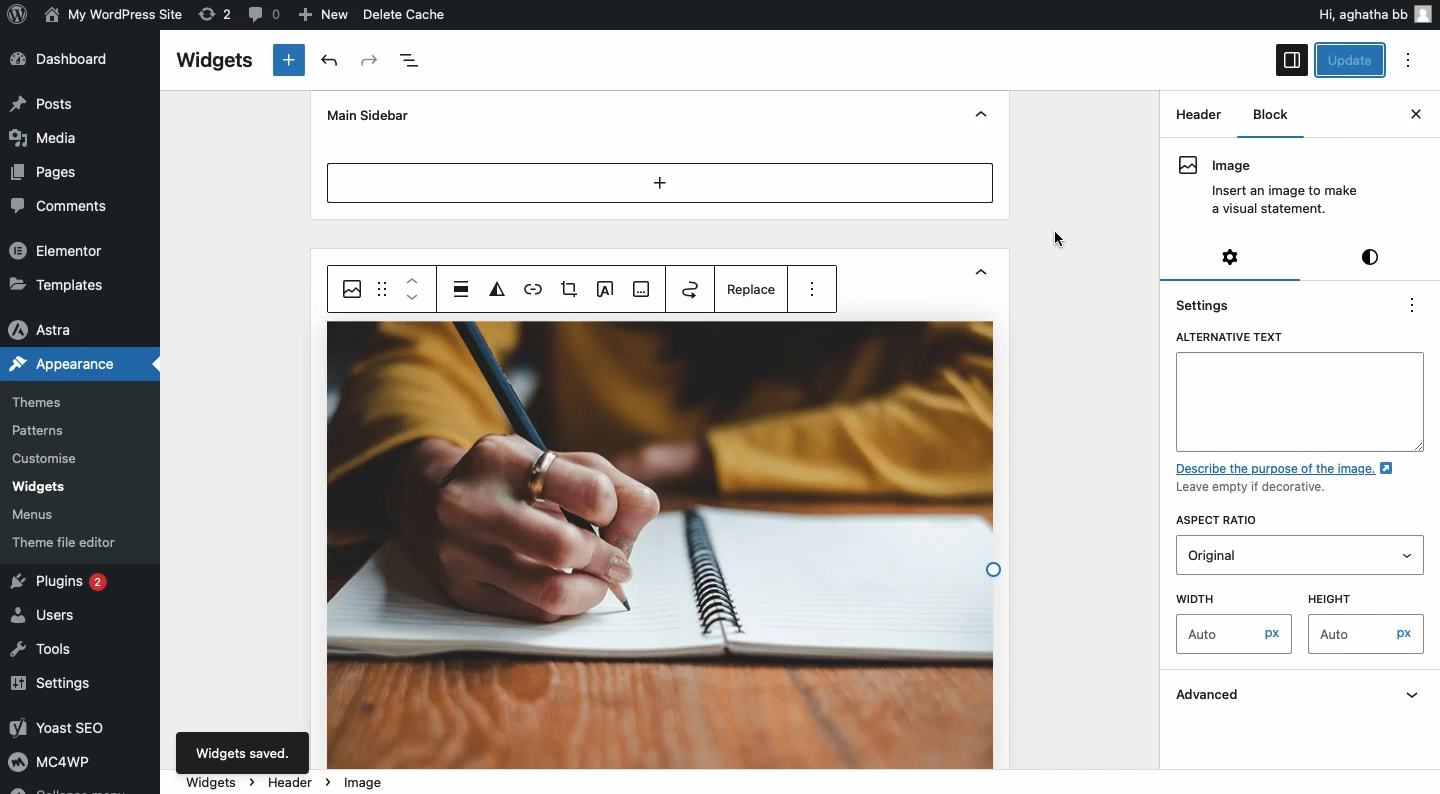 The image size is (1440, 794). I want to click on Alternative text, so click(1300, 390).